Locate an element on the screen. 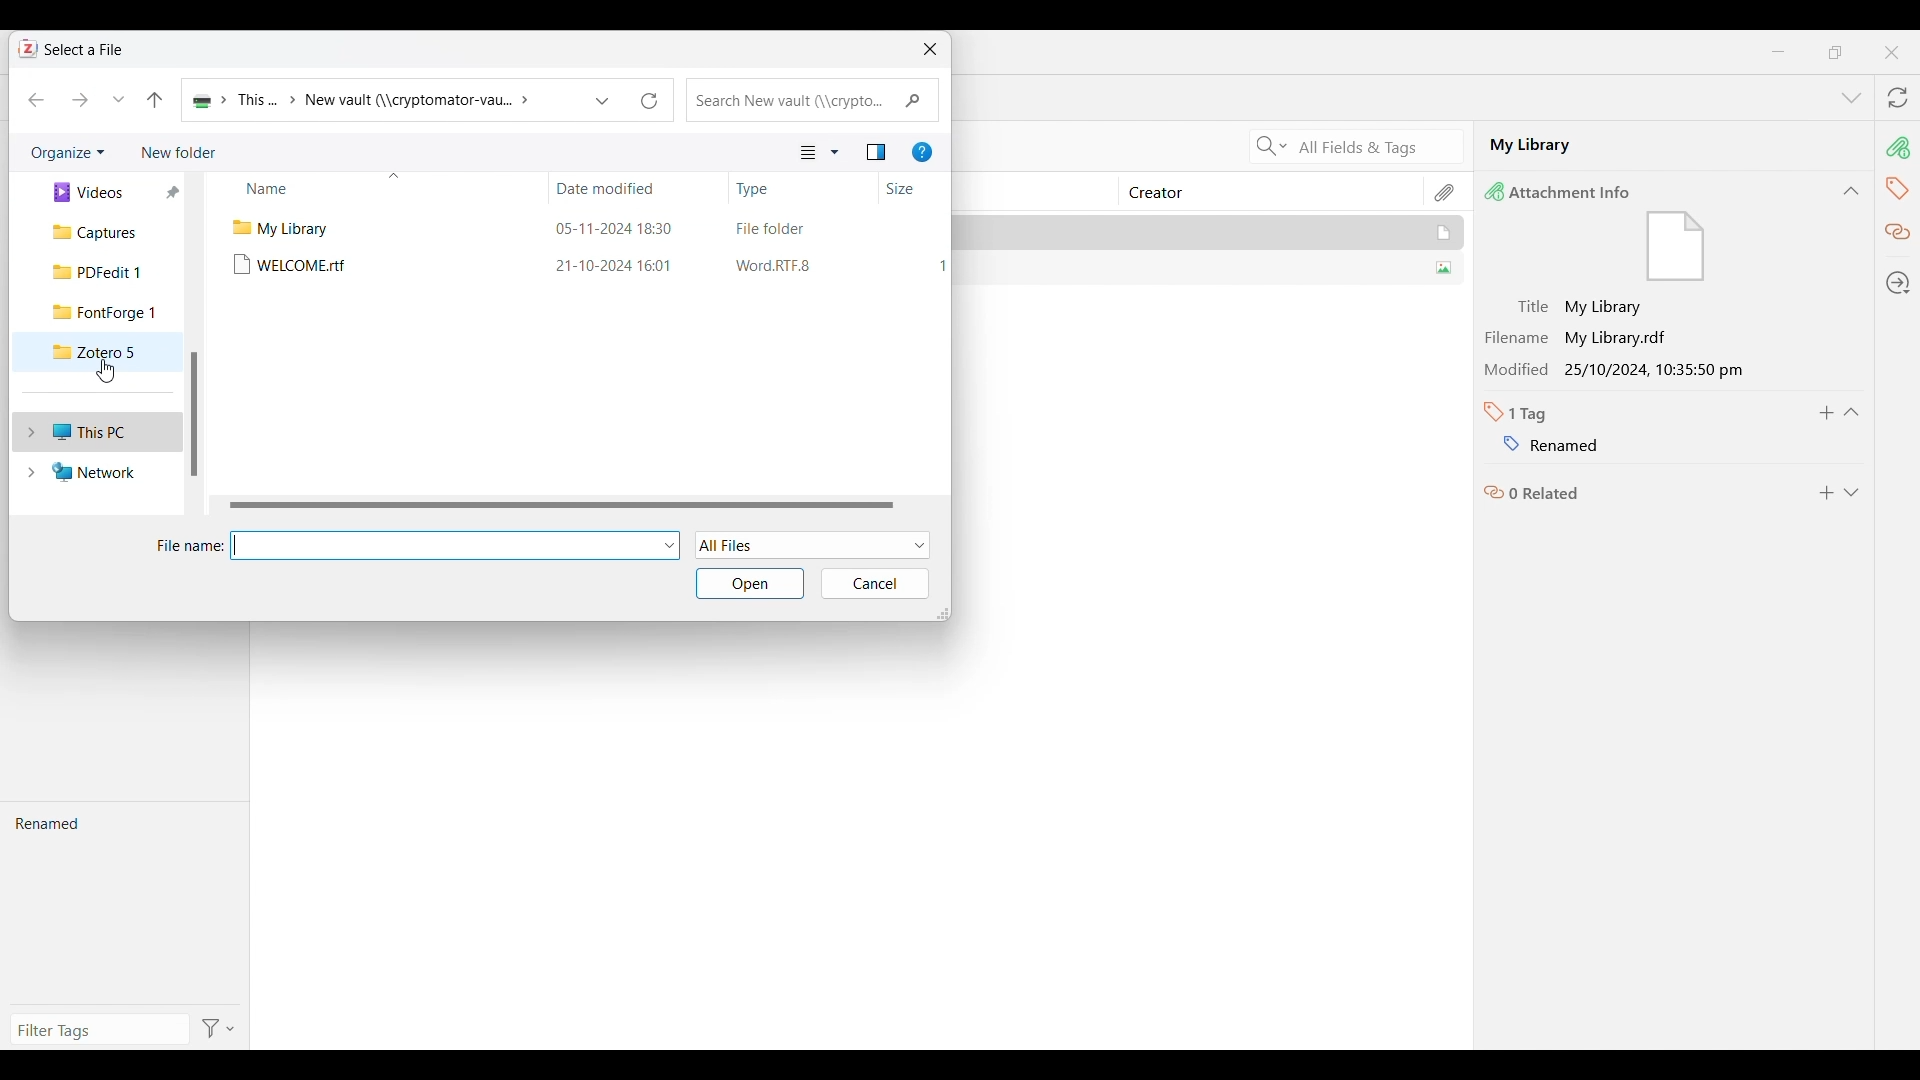  Organize current folder is located at coordinates (68, 154).